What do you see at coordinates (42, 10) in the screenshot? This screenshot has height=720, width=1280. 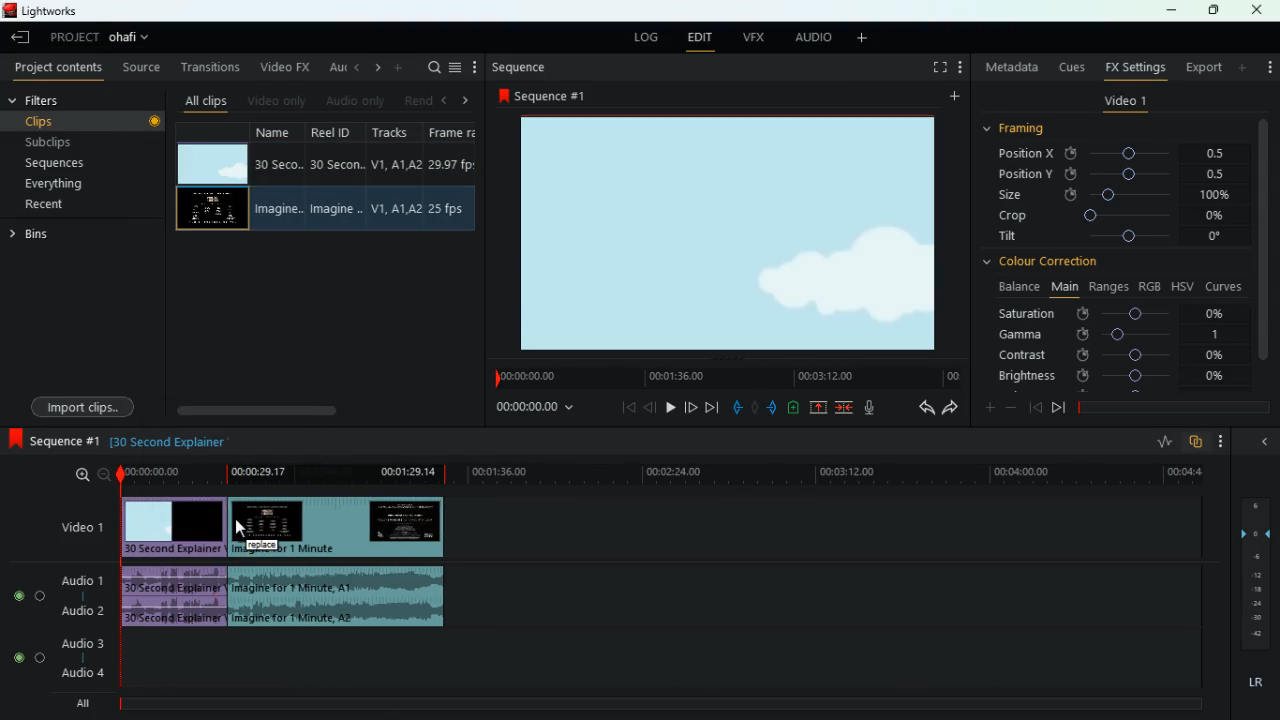 I see `lightworks` at bounding box center [42, 10].